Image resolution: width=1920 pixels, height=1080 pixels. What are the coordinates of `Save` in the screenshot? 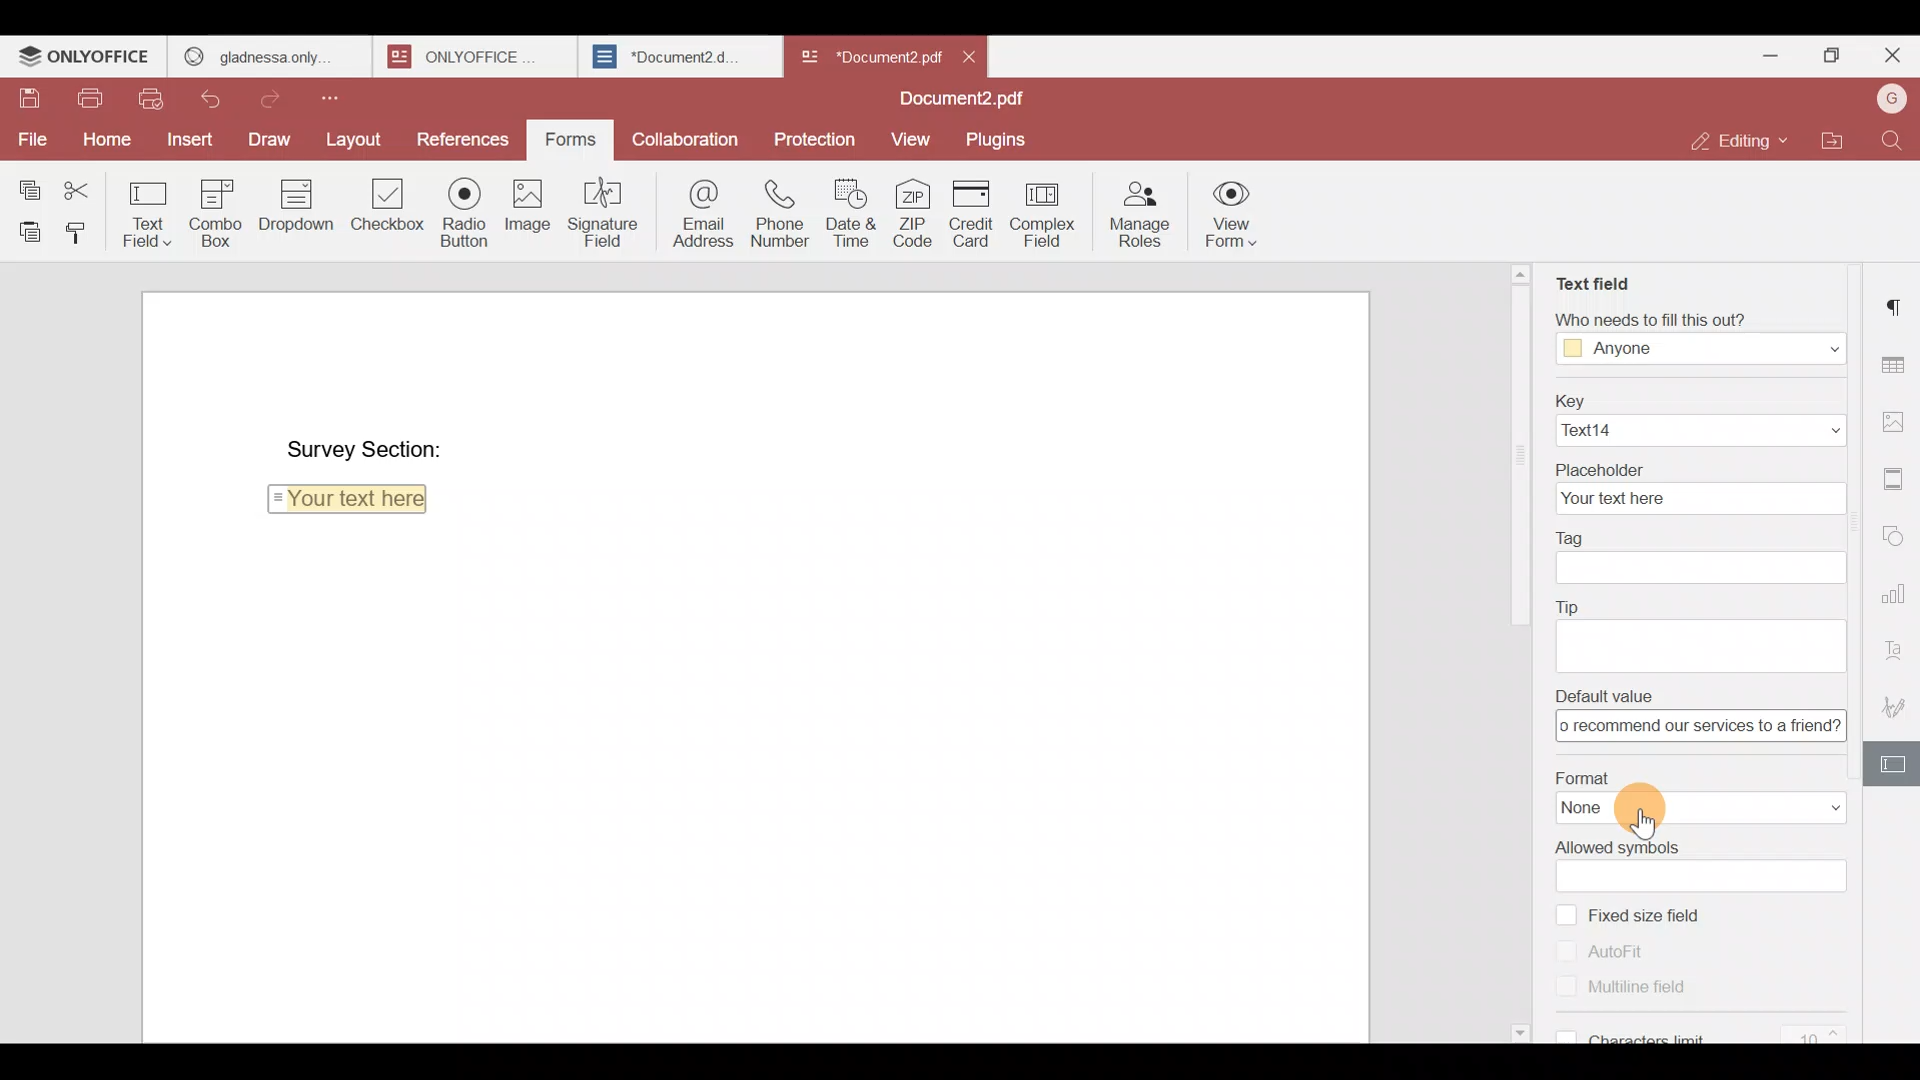 It's located at (20, 91).